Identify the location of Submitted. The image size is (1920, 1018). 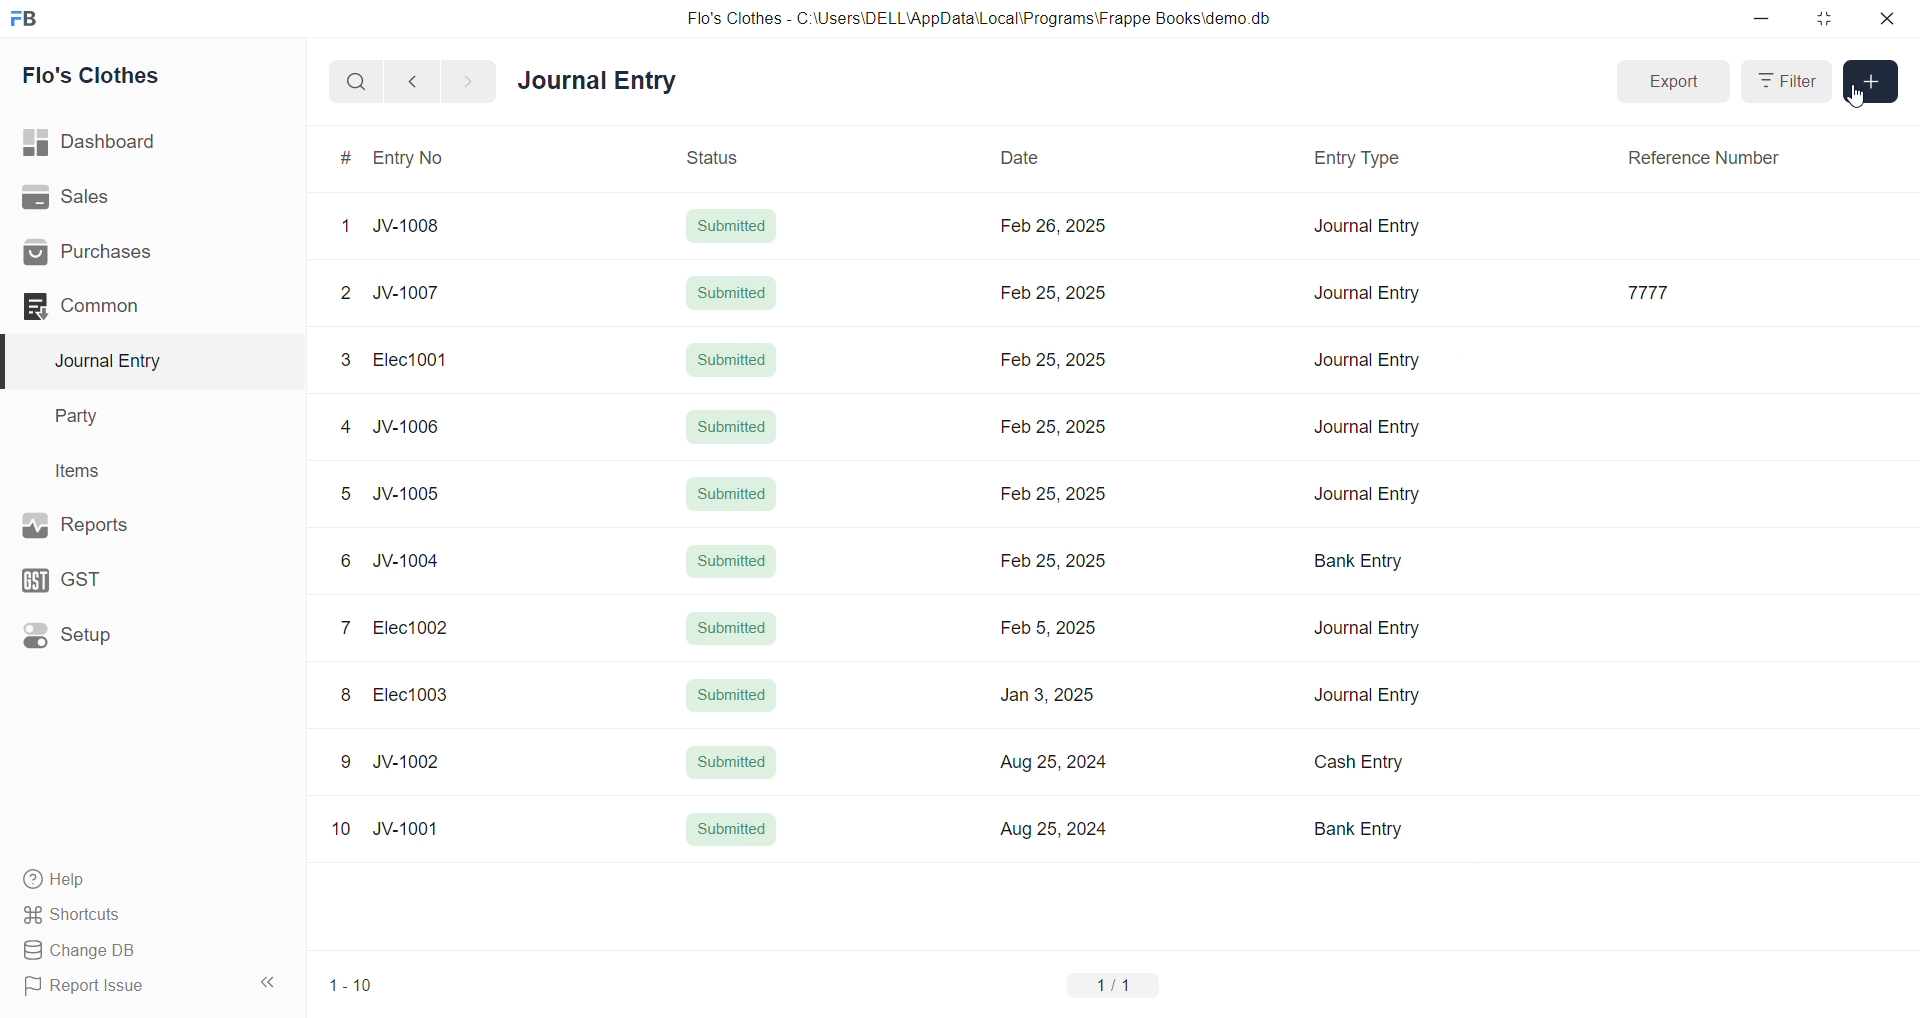
(737, 630).